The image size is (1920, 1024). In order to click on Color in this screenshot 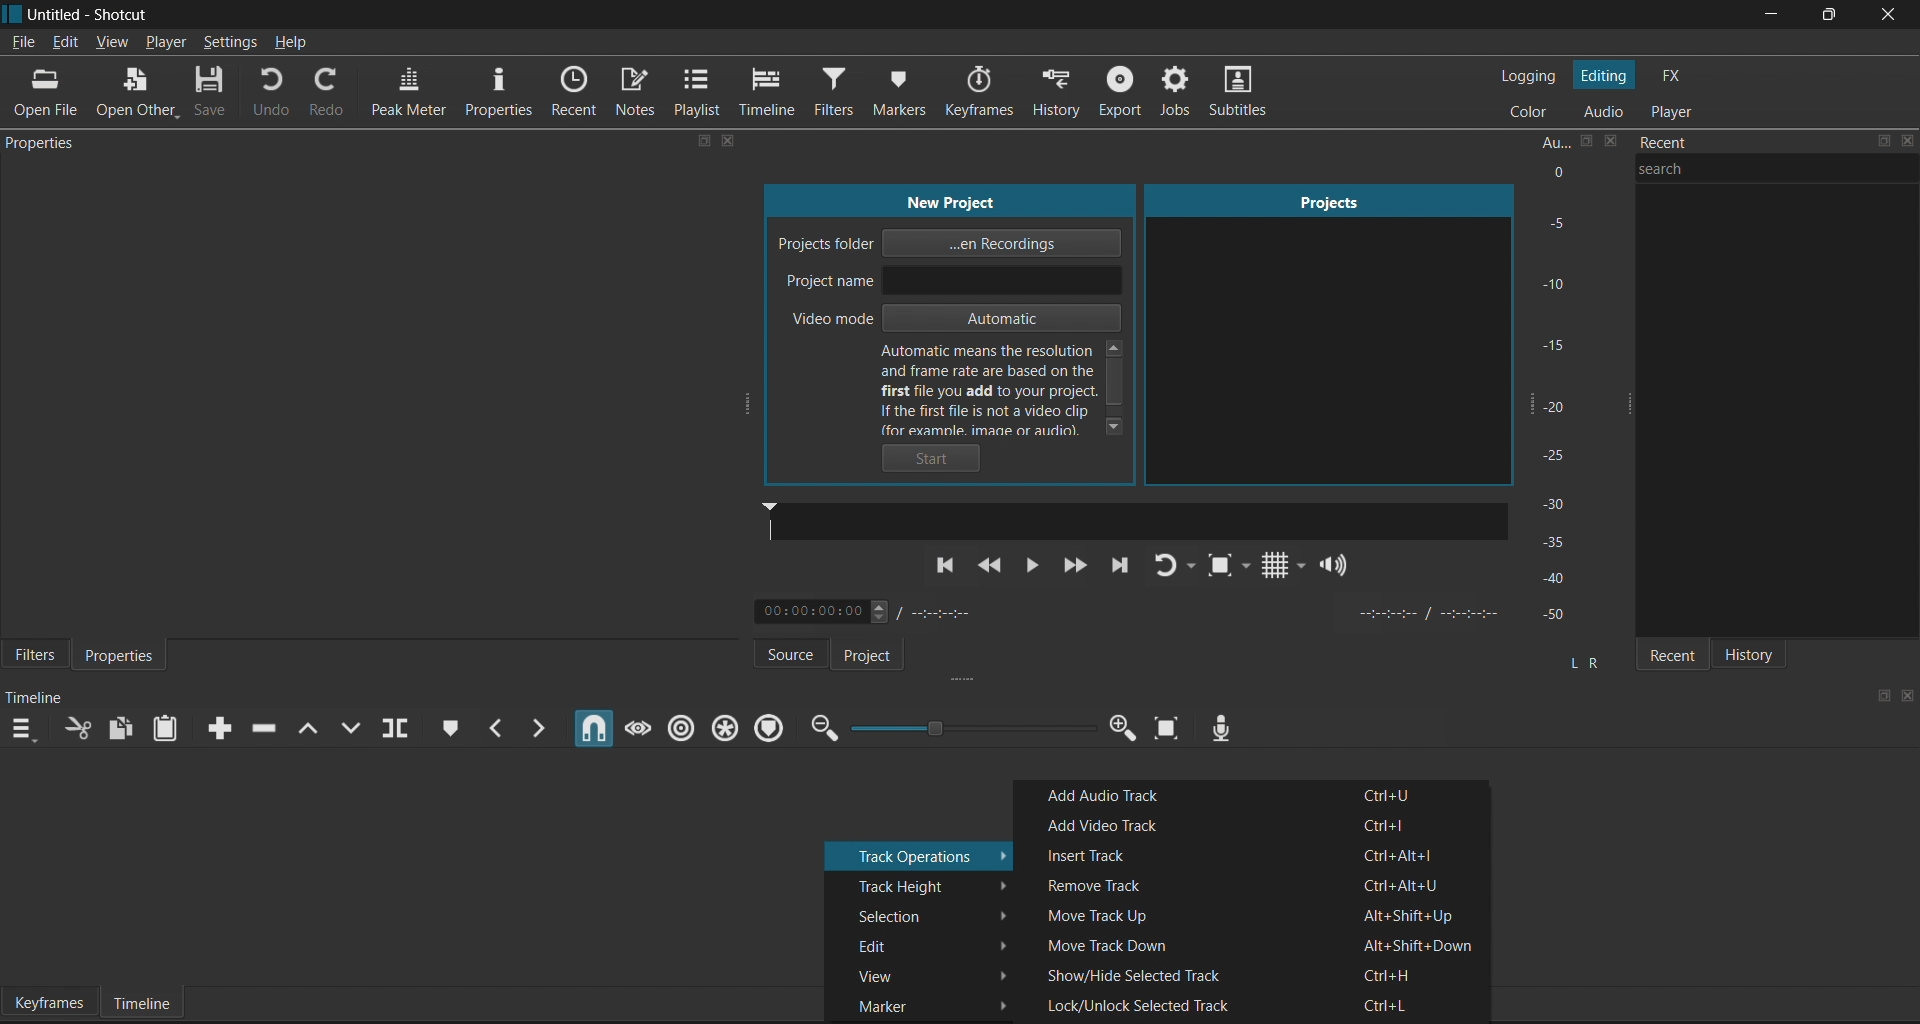, I will do `click(1533, 110)`.